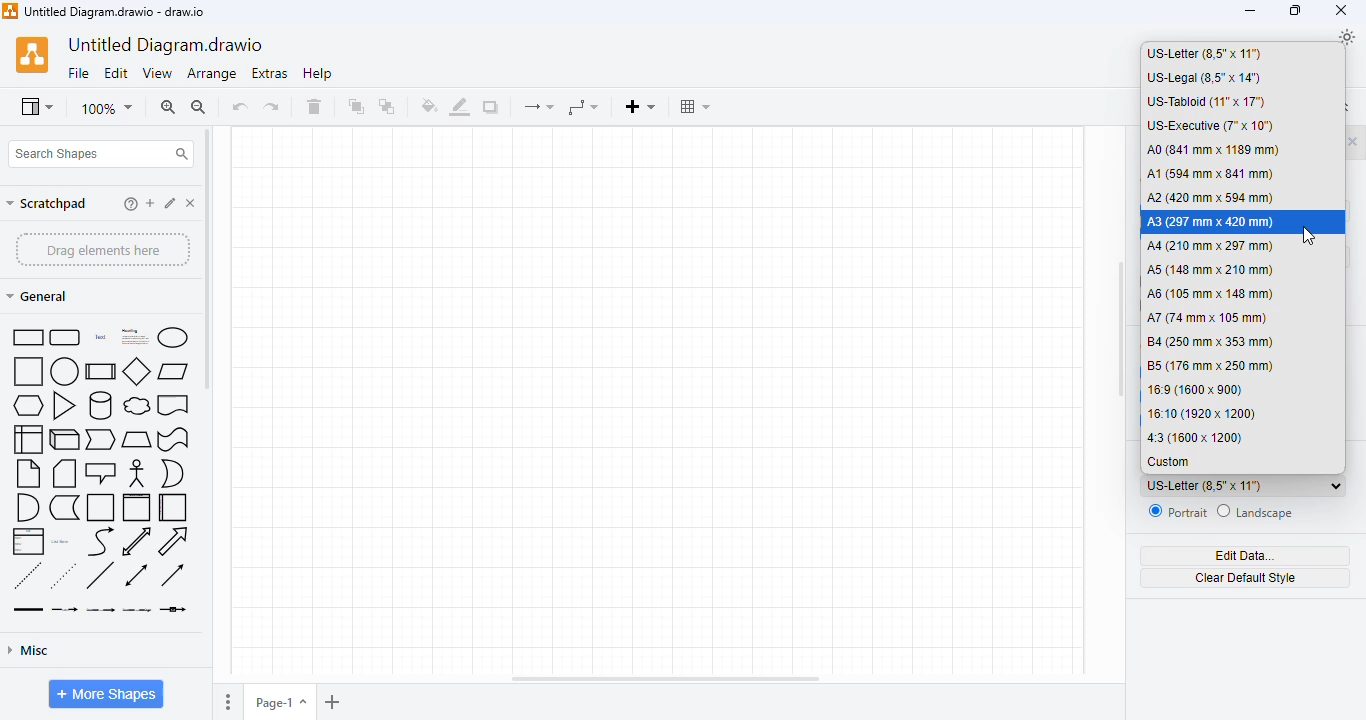  I want to click on insert page, so click(333, 703).